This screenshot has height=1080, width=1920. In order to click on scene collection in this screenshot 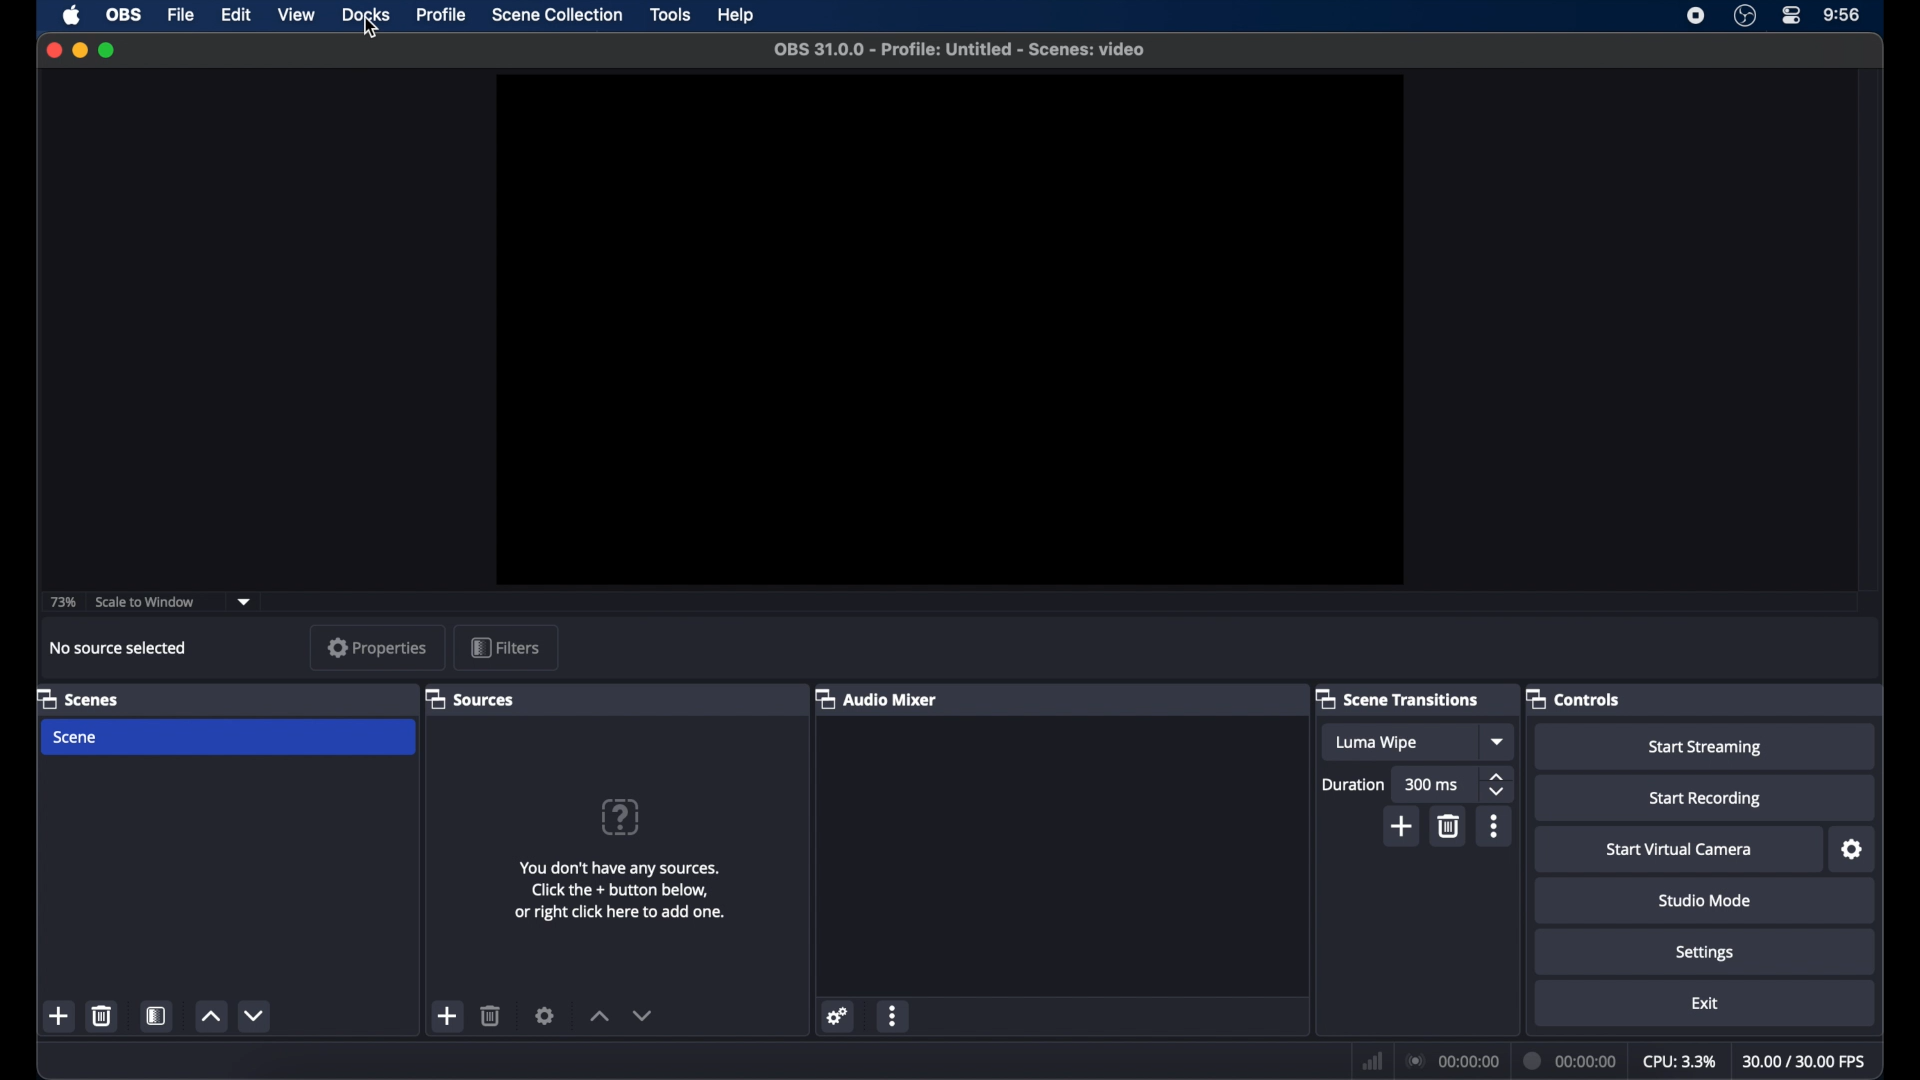, I will do `click(557, 15)`.